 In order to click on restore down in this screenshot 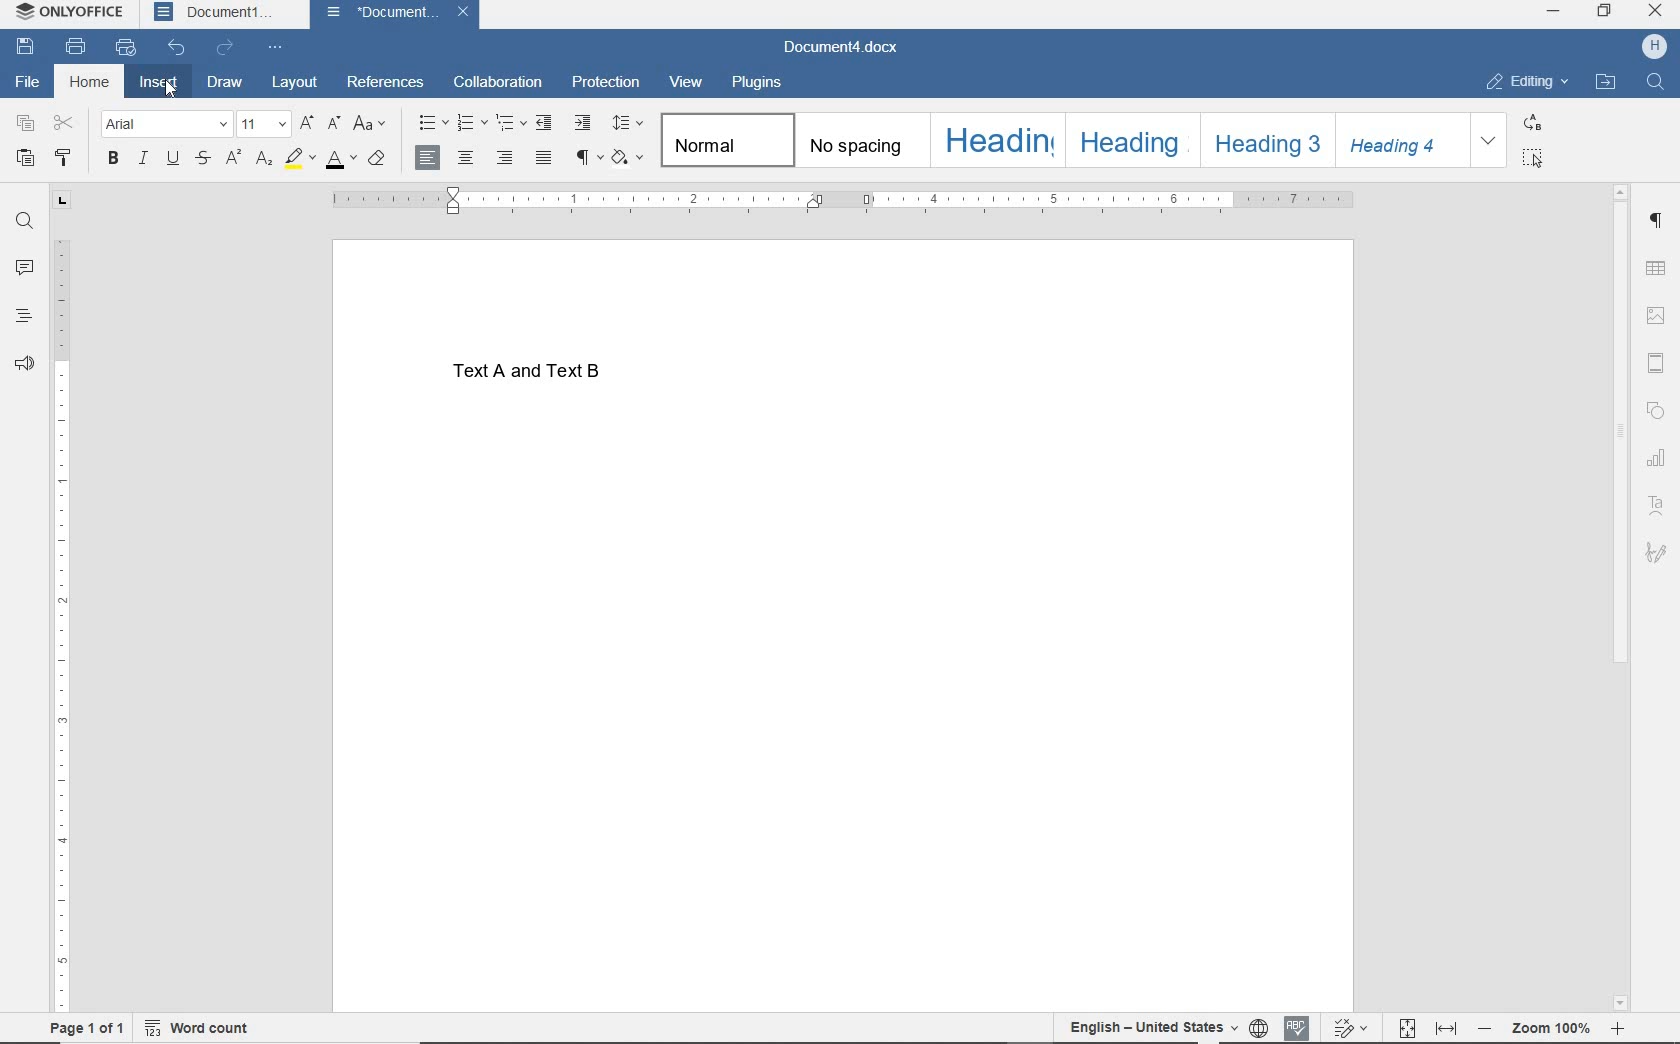, I will do `click(1605, 12)`.